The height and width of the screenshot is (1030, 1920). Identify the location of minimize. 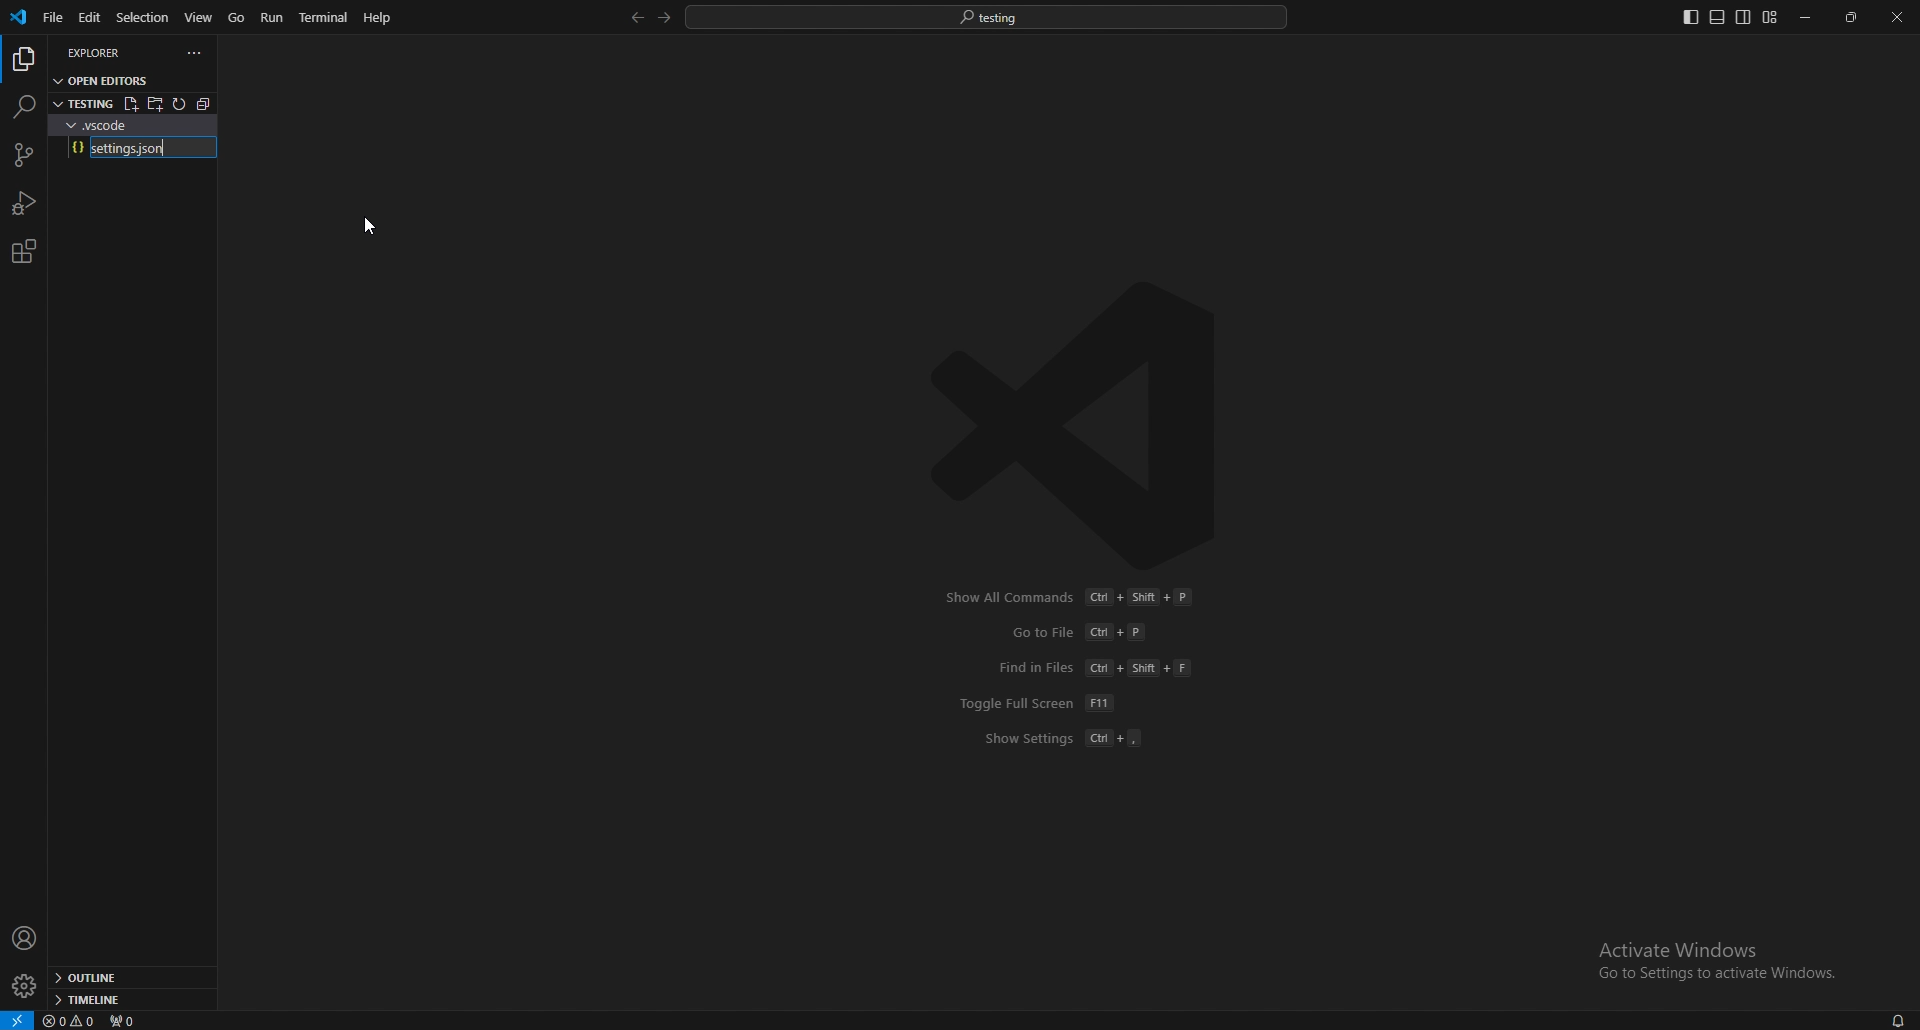
(1807, 18).